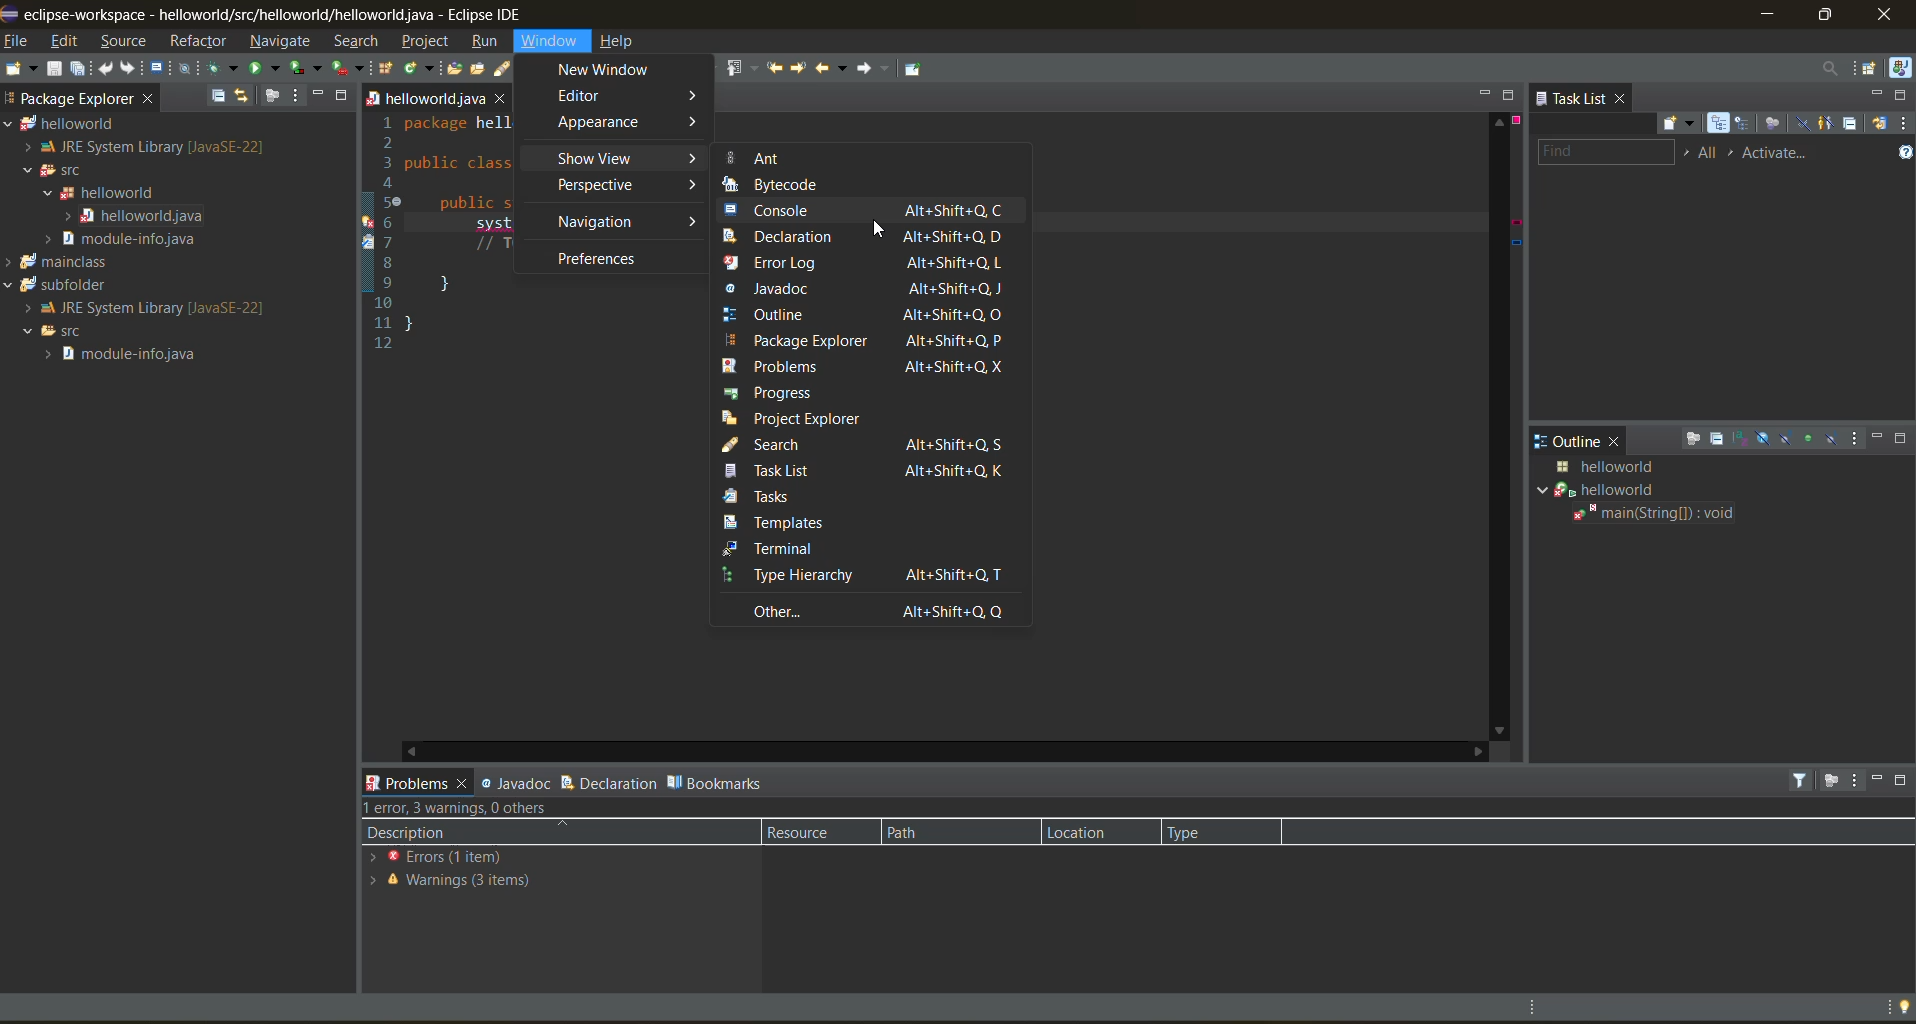  Describe the element at coordinates (803, 66) in the screenshot. I see `next edit location` at that location.